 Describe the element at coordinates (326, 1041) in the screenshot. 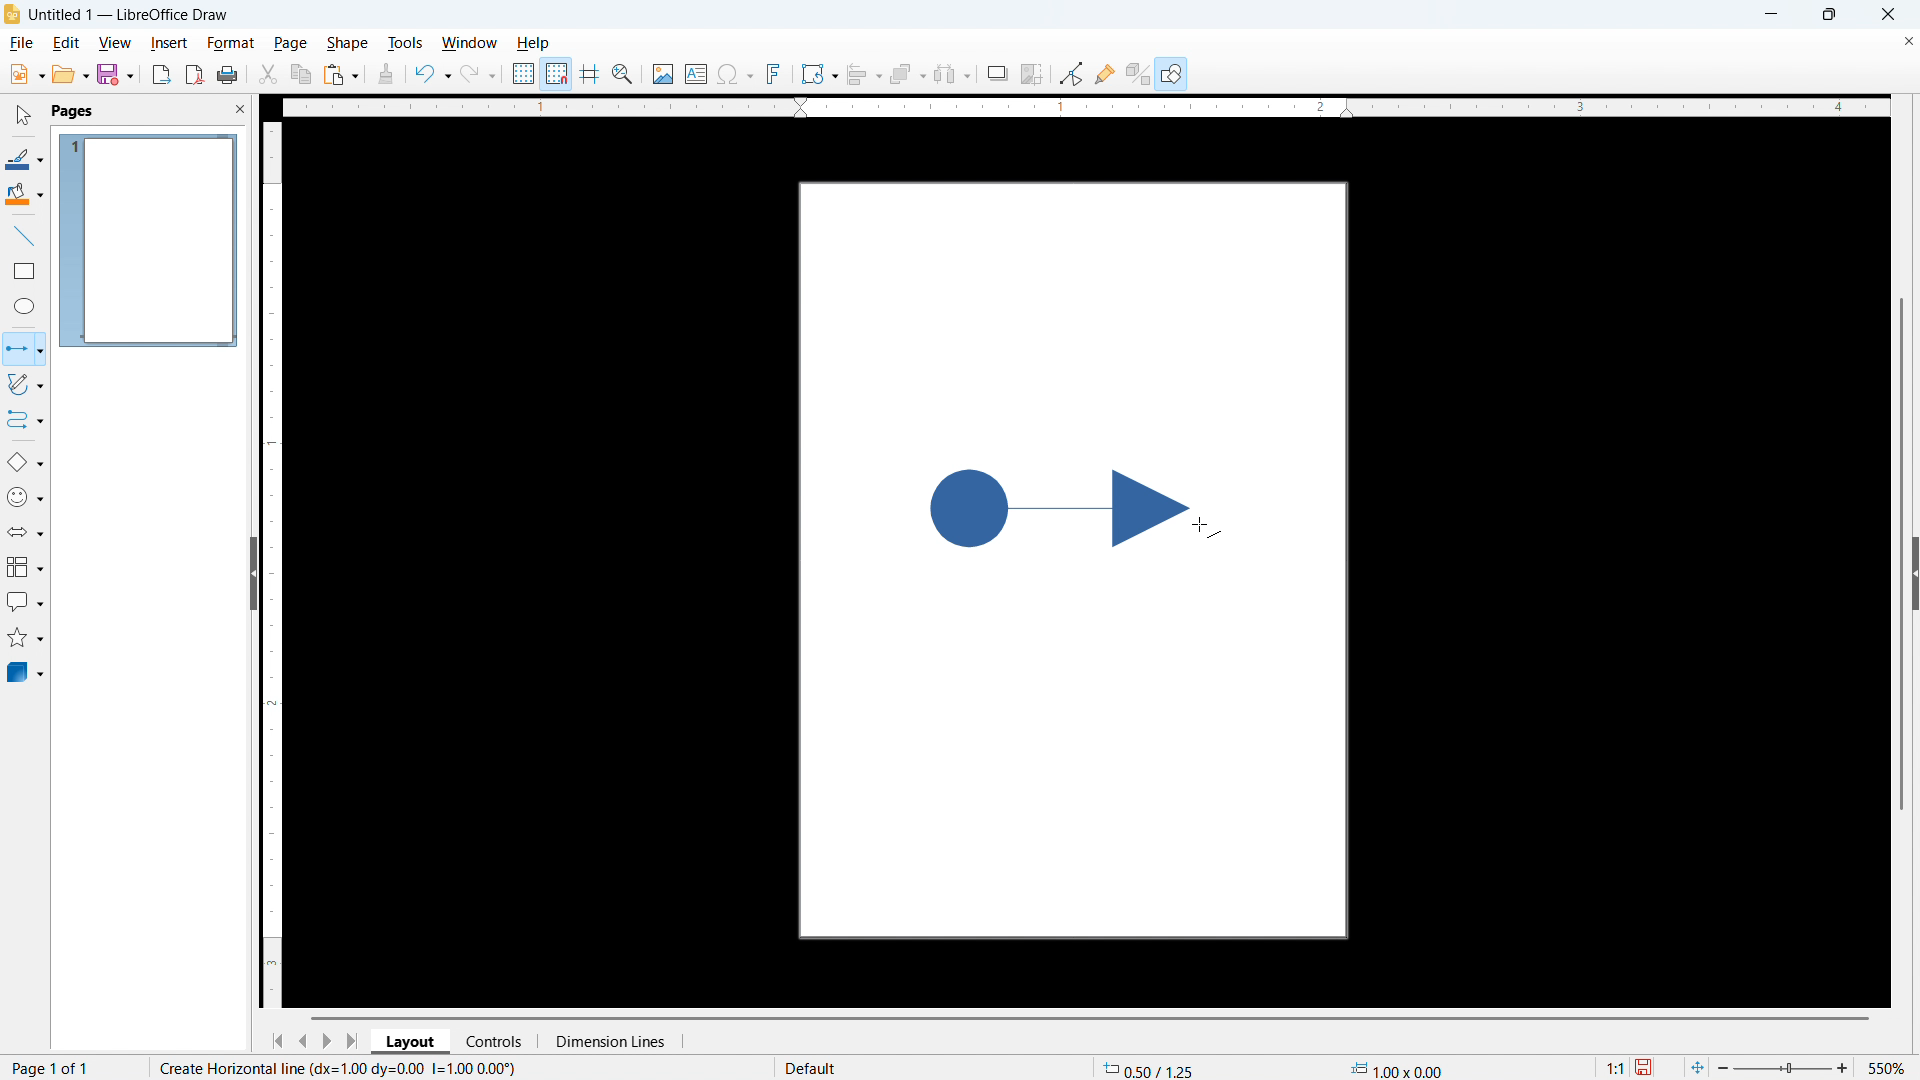

I see `Next page ` at that location.